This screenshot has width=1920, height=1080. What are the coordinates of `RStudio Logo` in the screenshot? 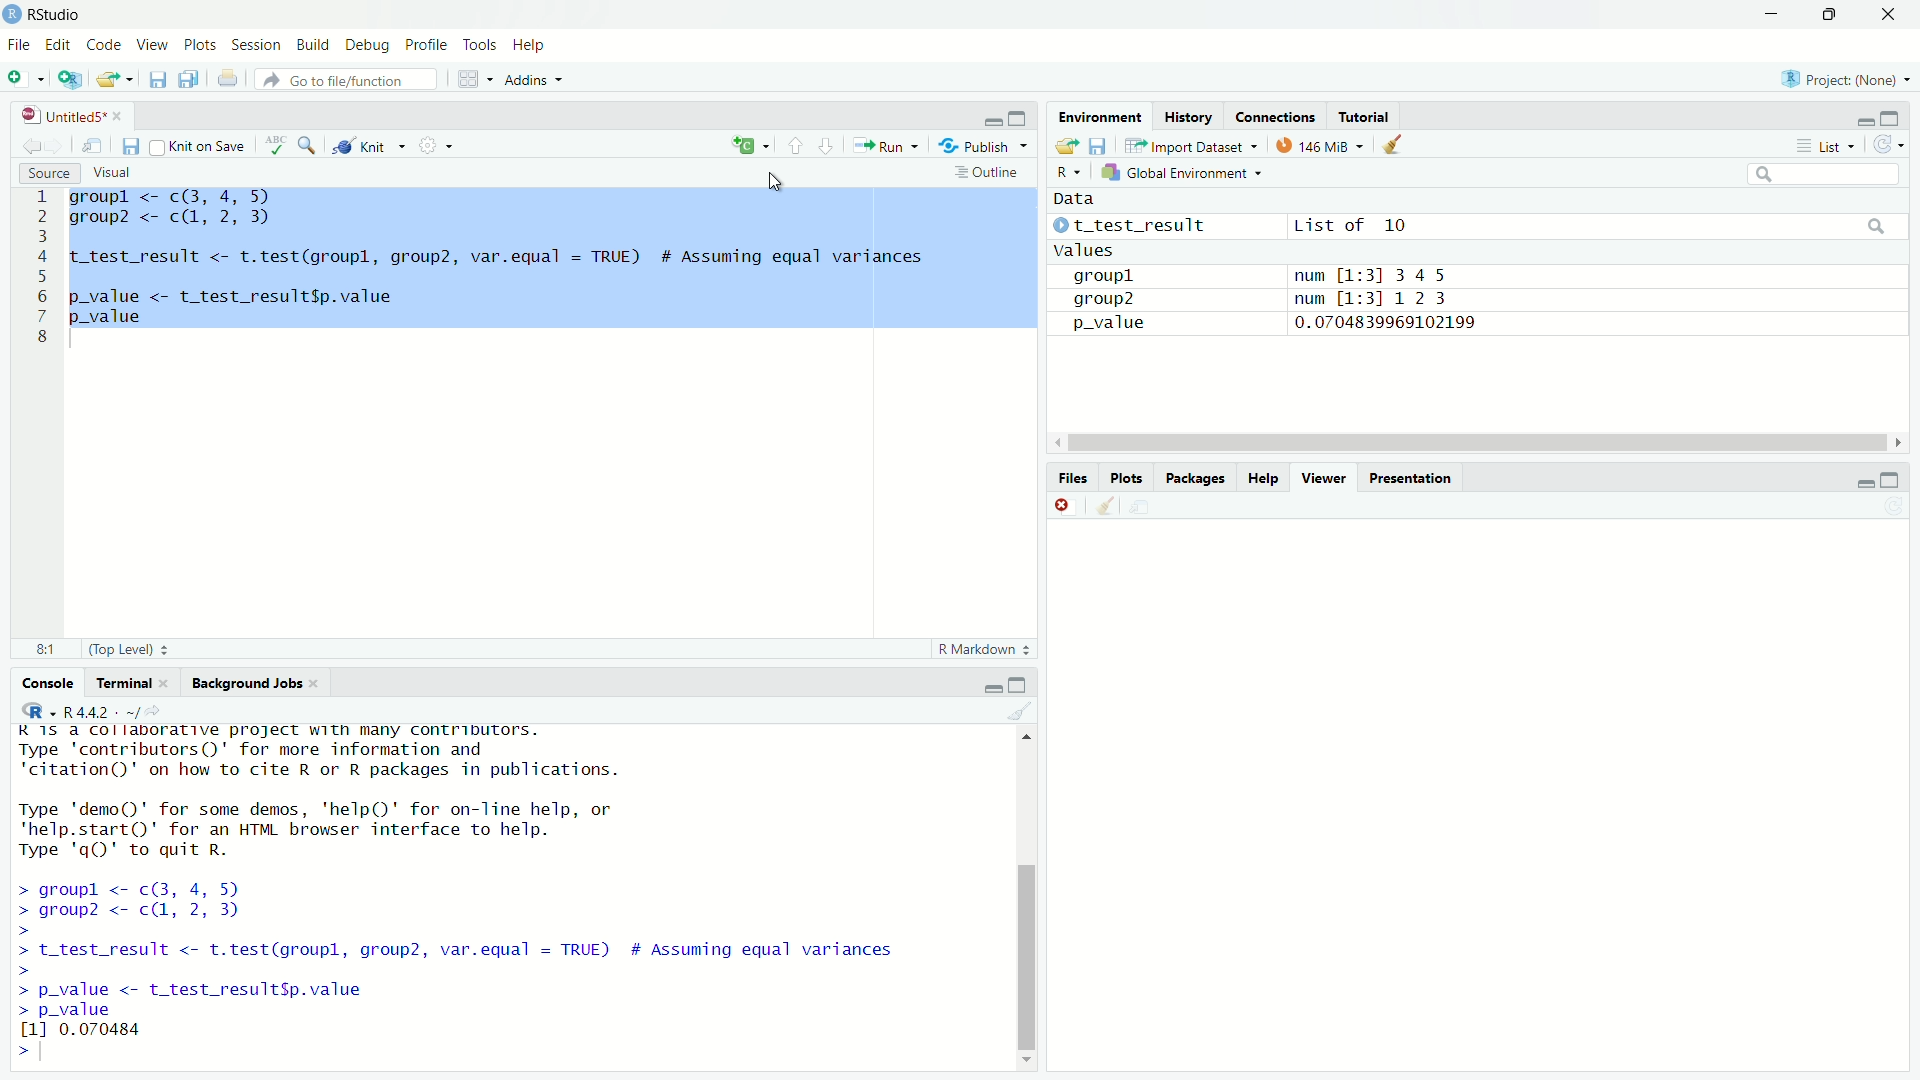 It's located at (15, 14).